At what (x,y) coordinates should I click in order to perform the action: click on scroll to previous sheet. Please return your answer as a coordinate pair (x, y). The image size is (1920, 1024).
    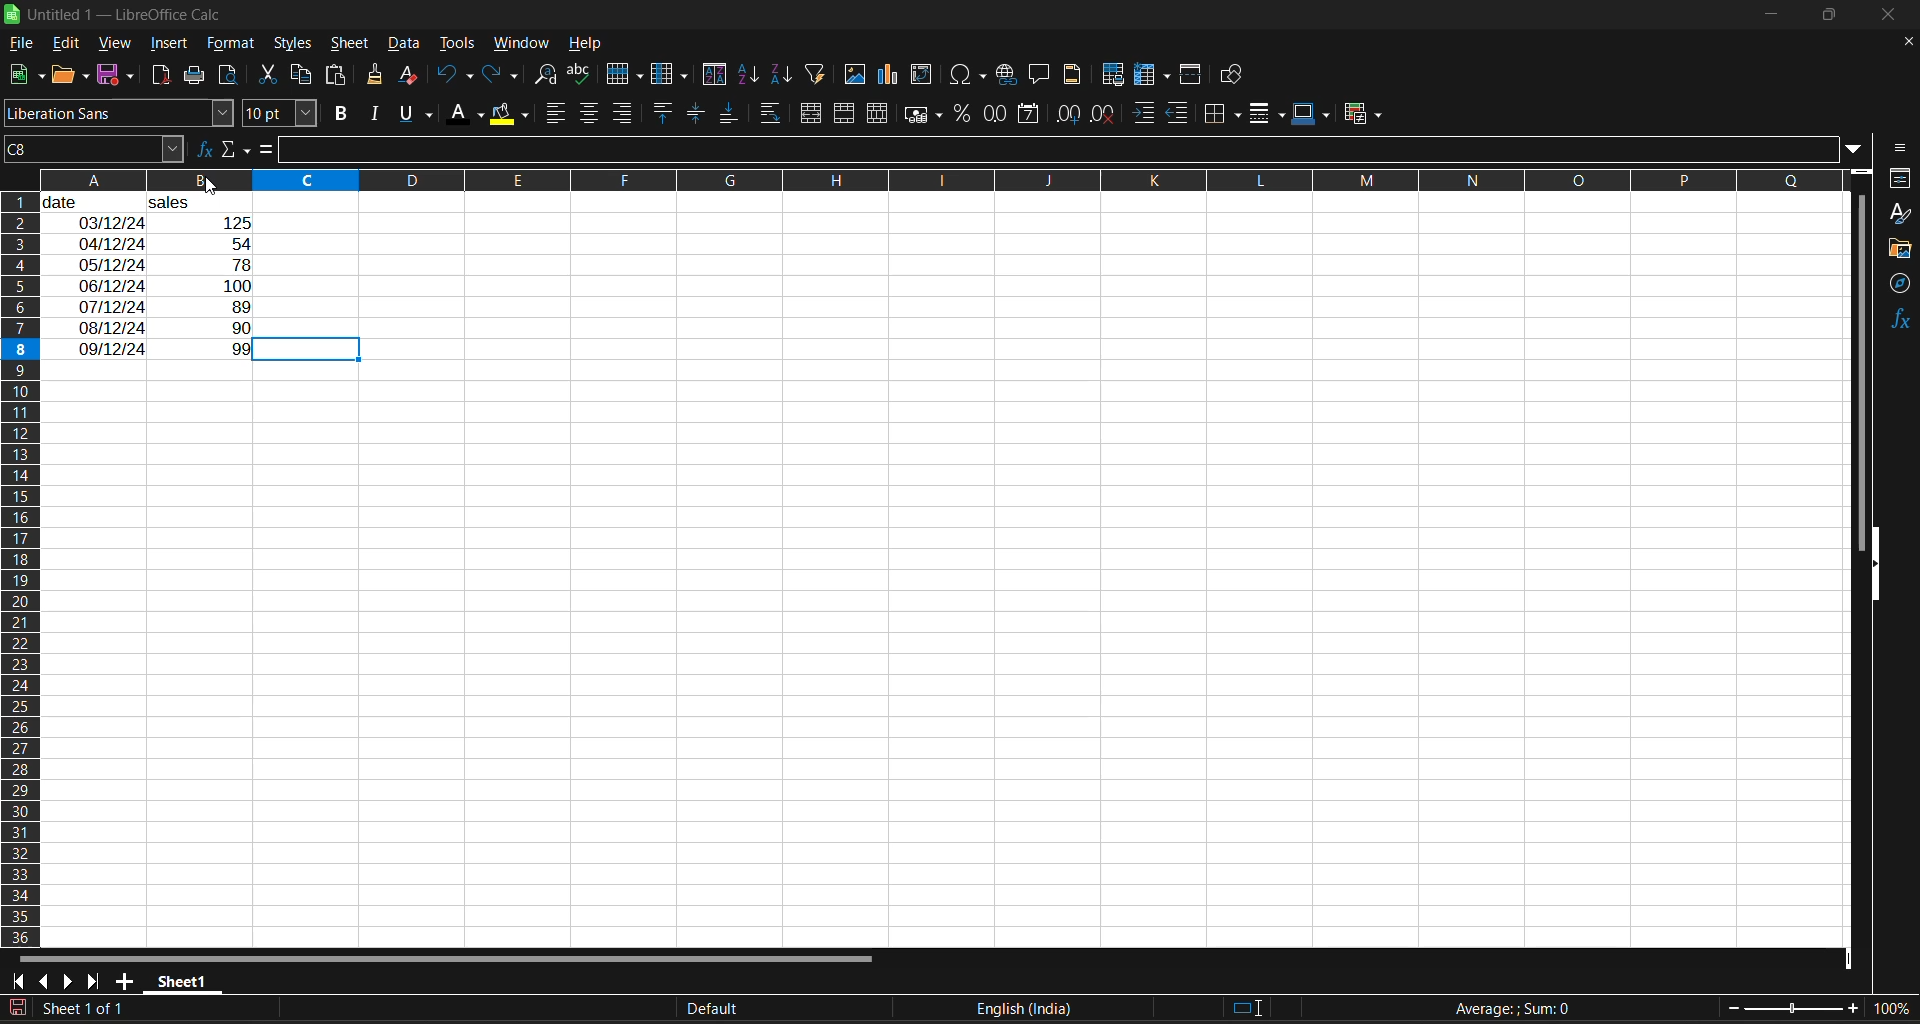
    Looking at the image, I should click on (41, 980).